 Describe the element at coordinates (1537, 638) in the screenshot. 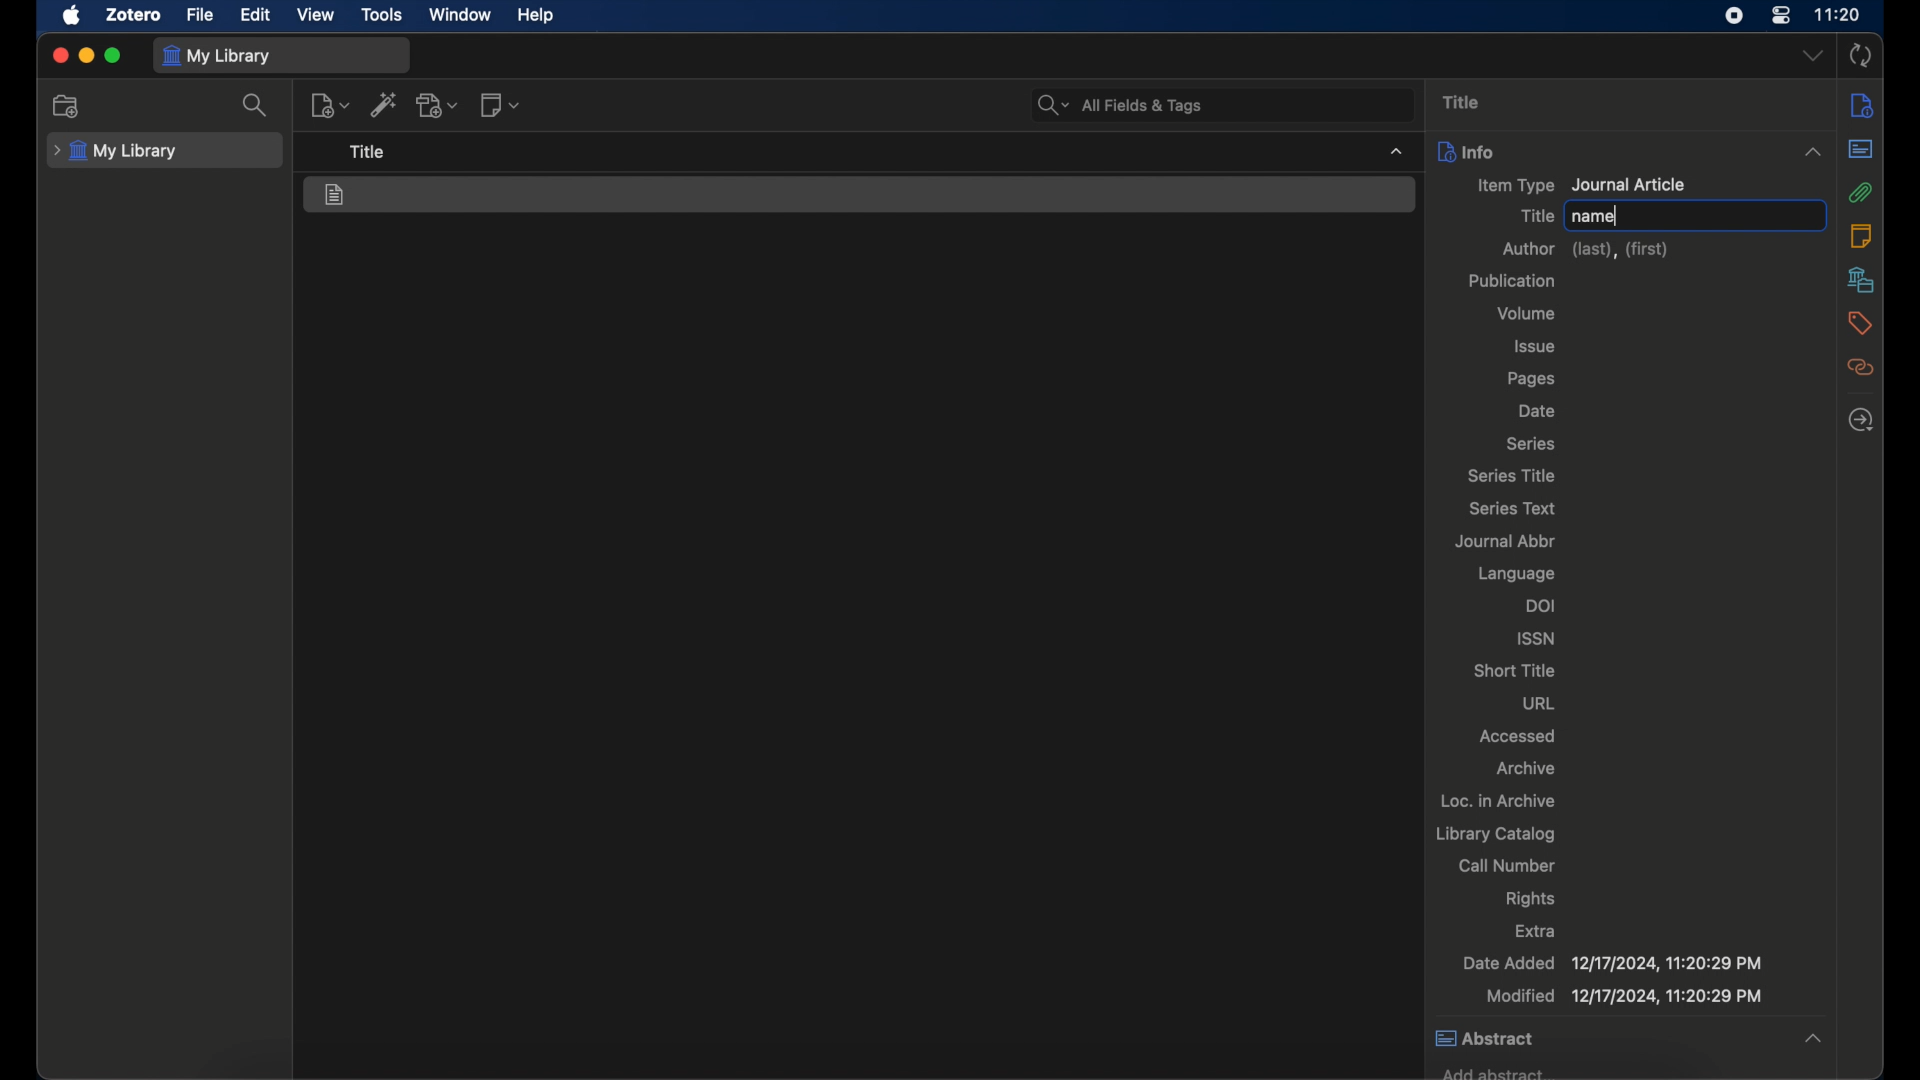

I see `issn` at that location.